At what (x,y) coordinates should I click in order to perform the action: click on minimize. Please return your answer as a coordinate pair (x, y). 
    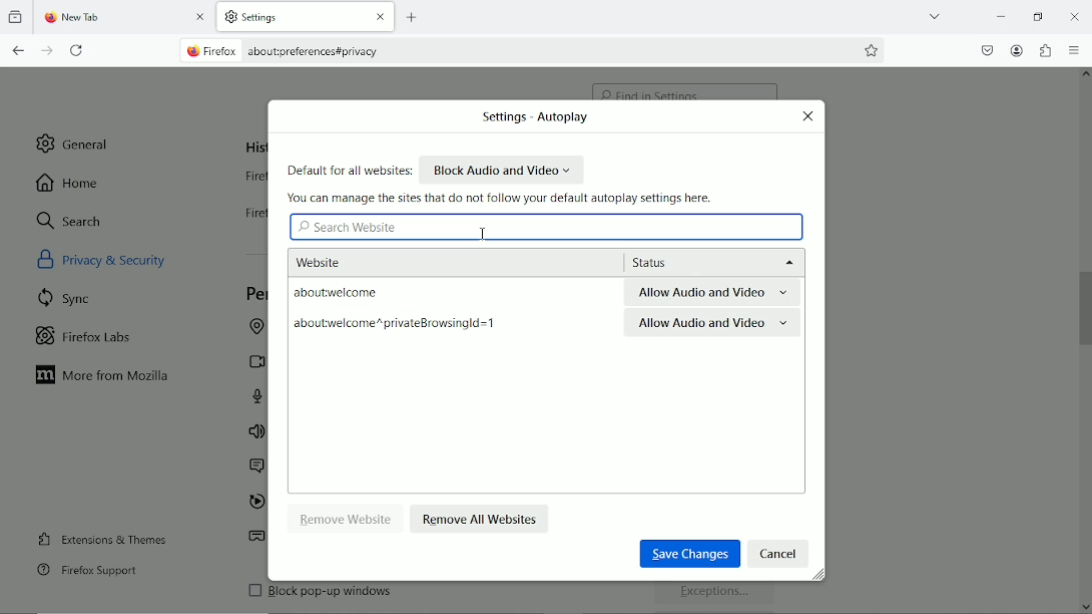
    Looking at the image, I should click on (1001, 15).